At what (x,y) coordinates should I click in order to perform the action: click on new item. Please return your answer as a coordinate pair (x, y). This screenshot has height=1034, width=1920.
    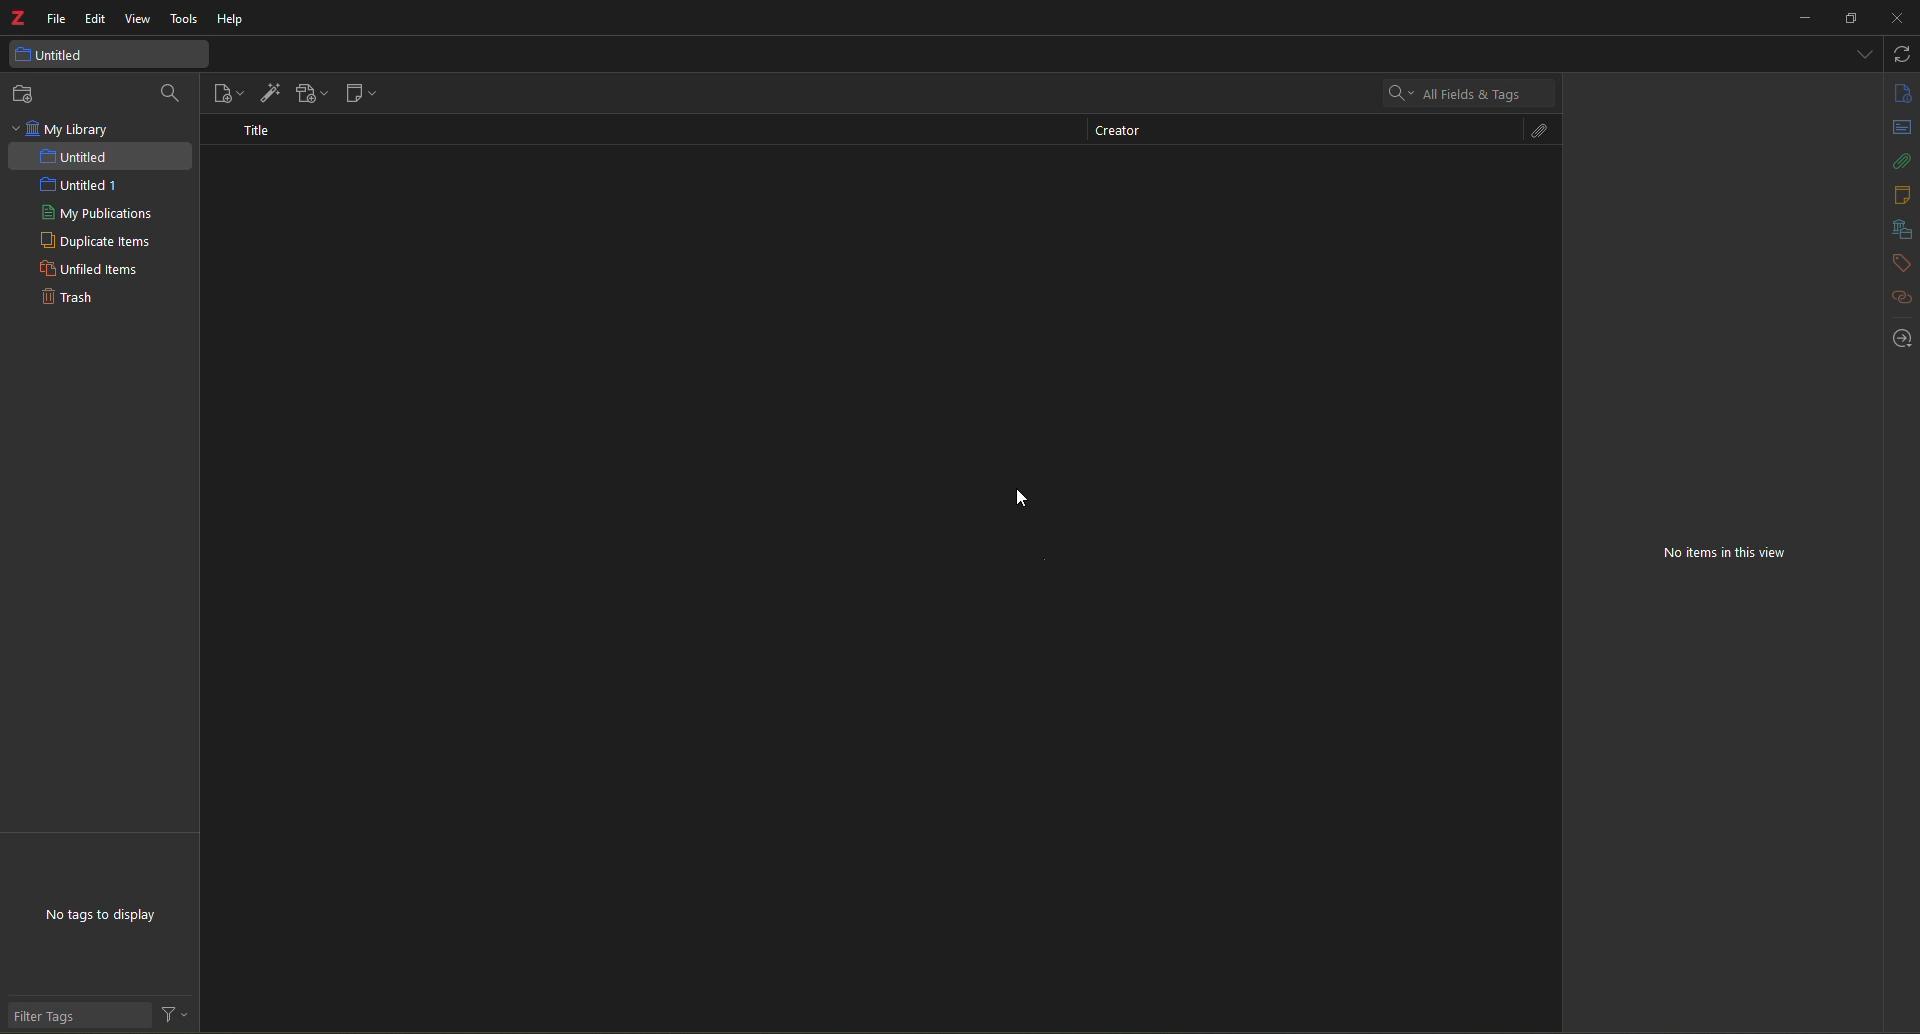
    Looking at the image, I should click on (227, 94).